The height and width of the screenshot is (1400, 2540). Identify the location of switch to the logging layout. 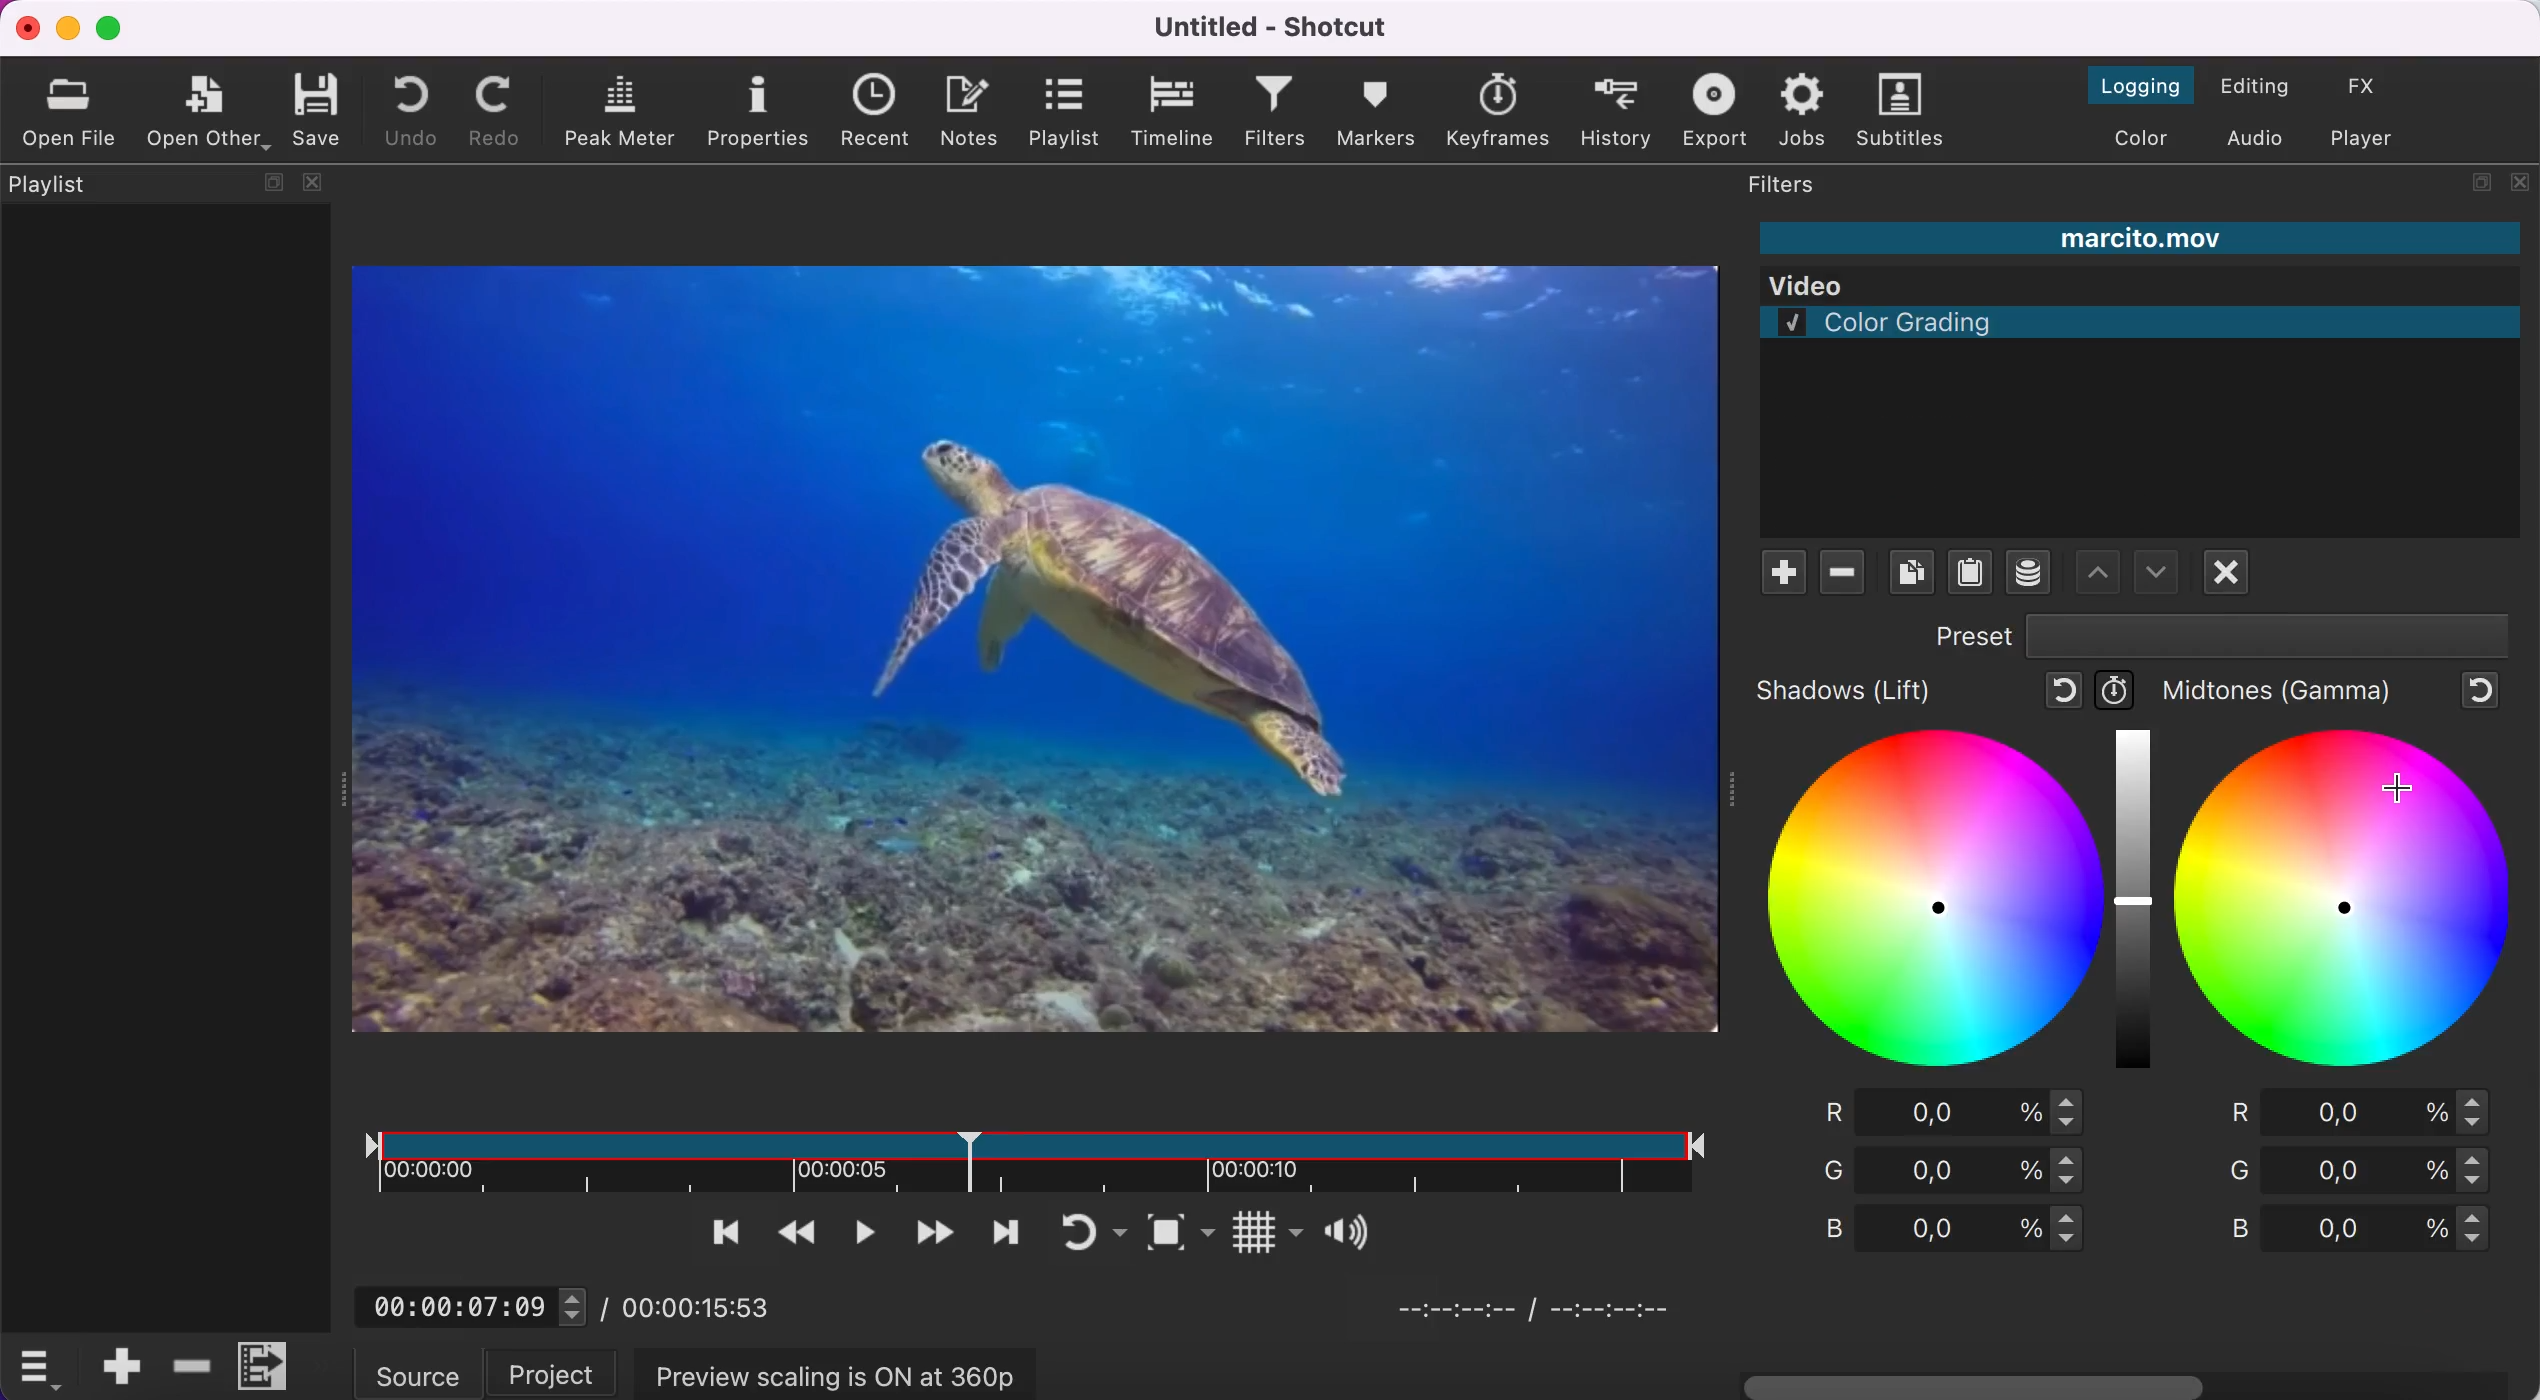
(2121, 84).